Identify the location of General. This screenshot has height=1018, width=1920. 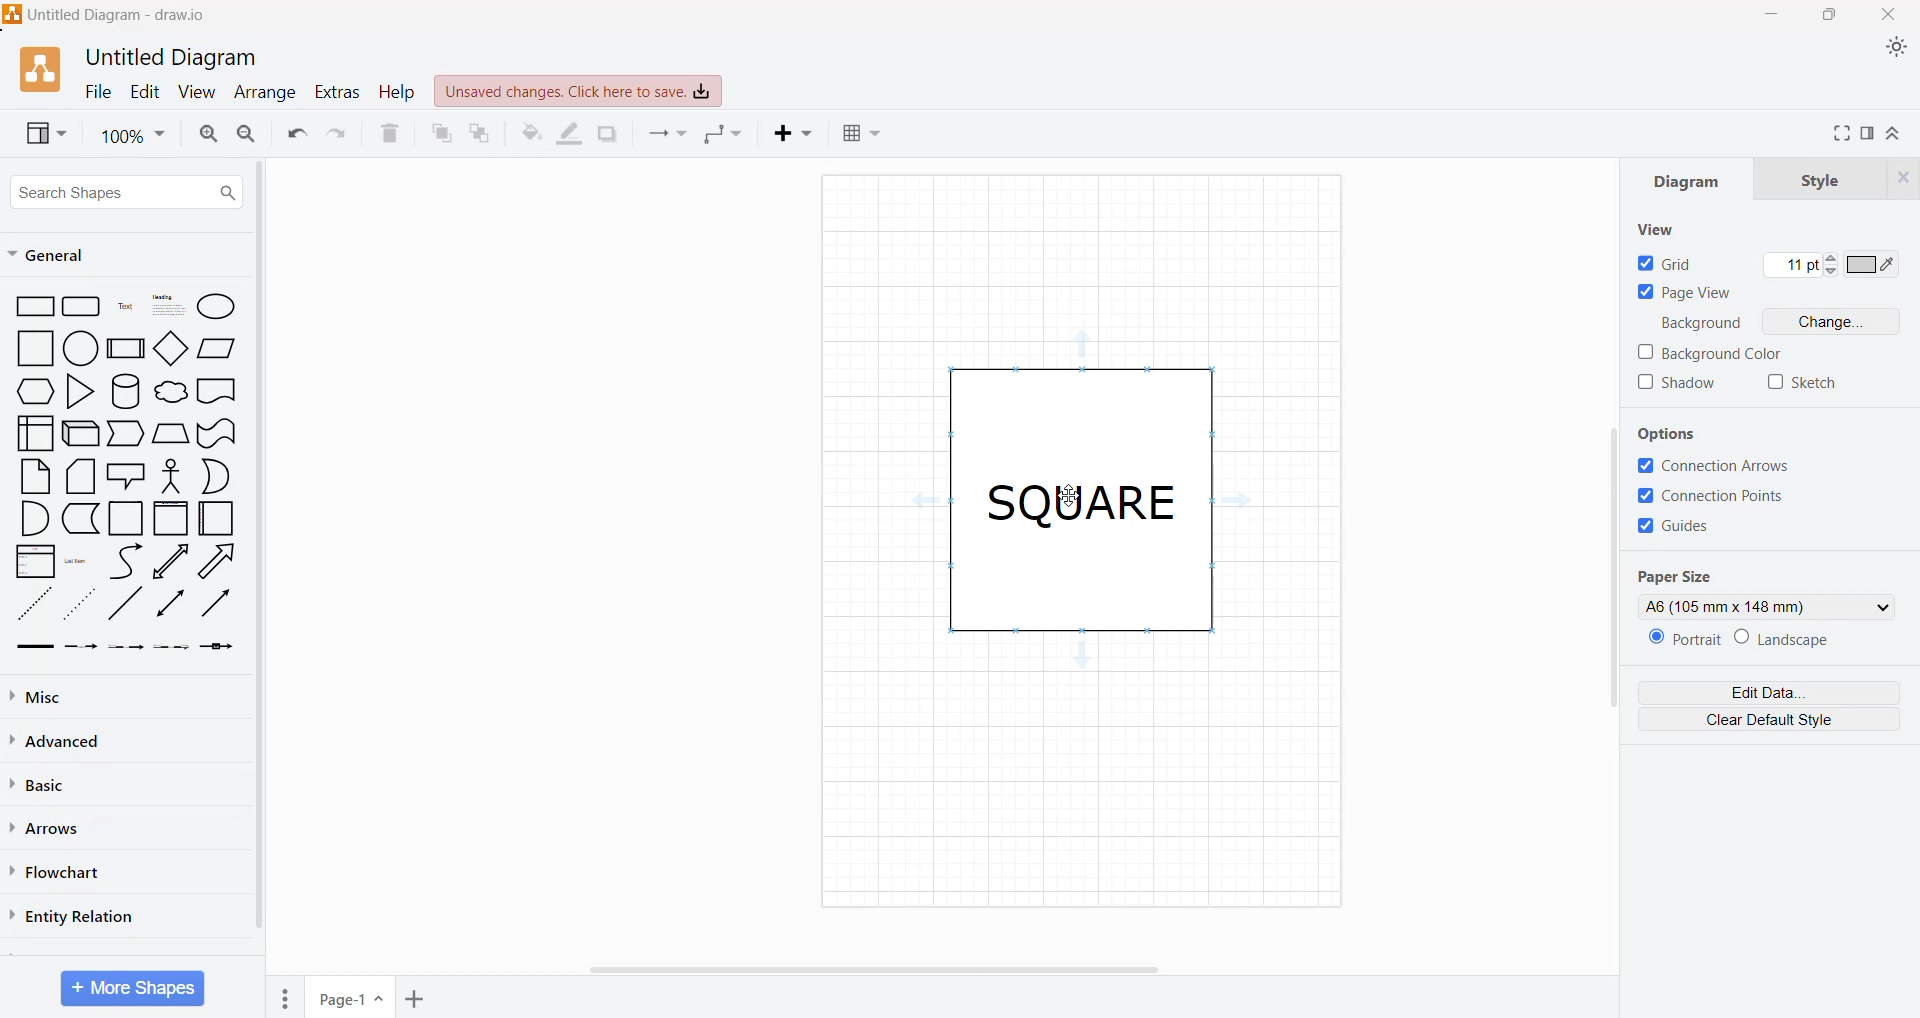
(57, 256).